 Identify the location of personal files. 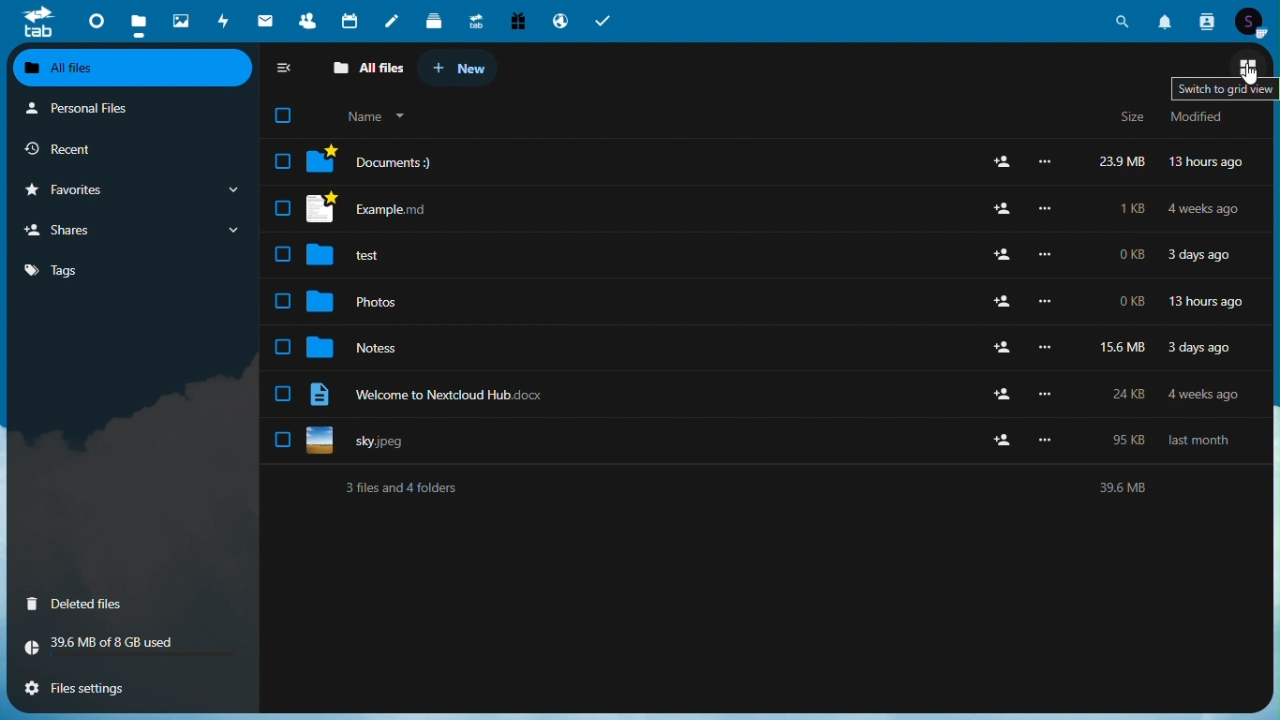
(117, 109).